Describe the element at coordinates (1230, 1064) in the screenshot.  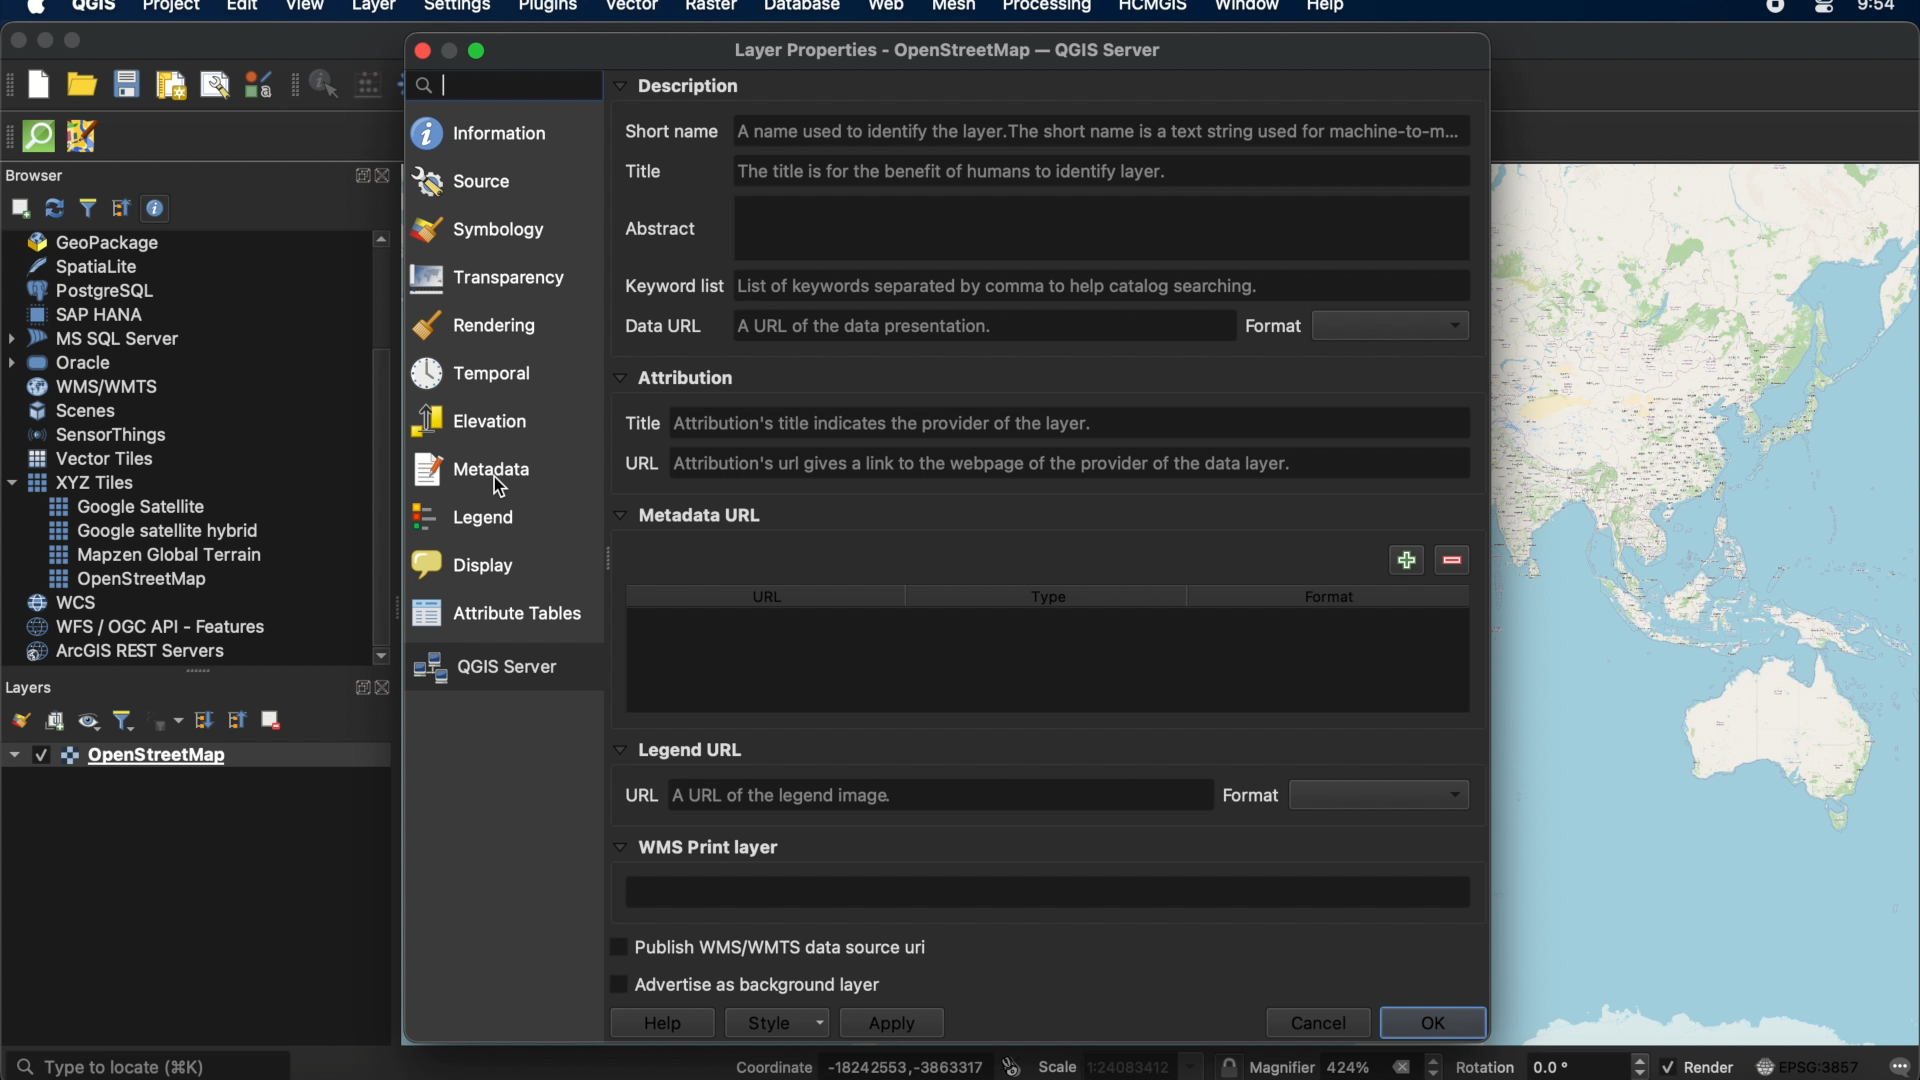
I see `lock scale` at that location.